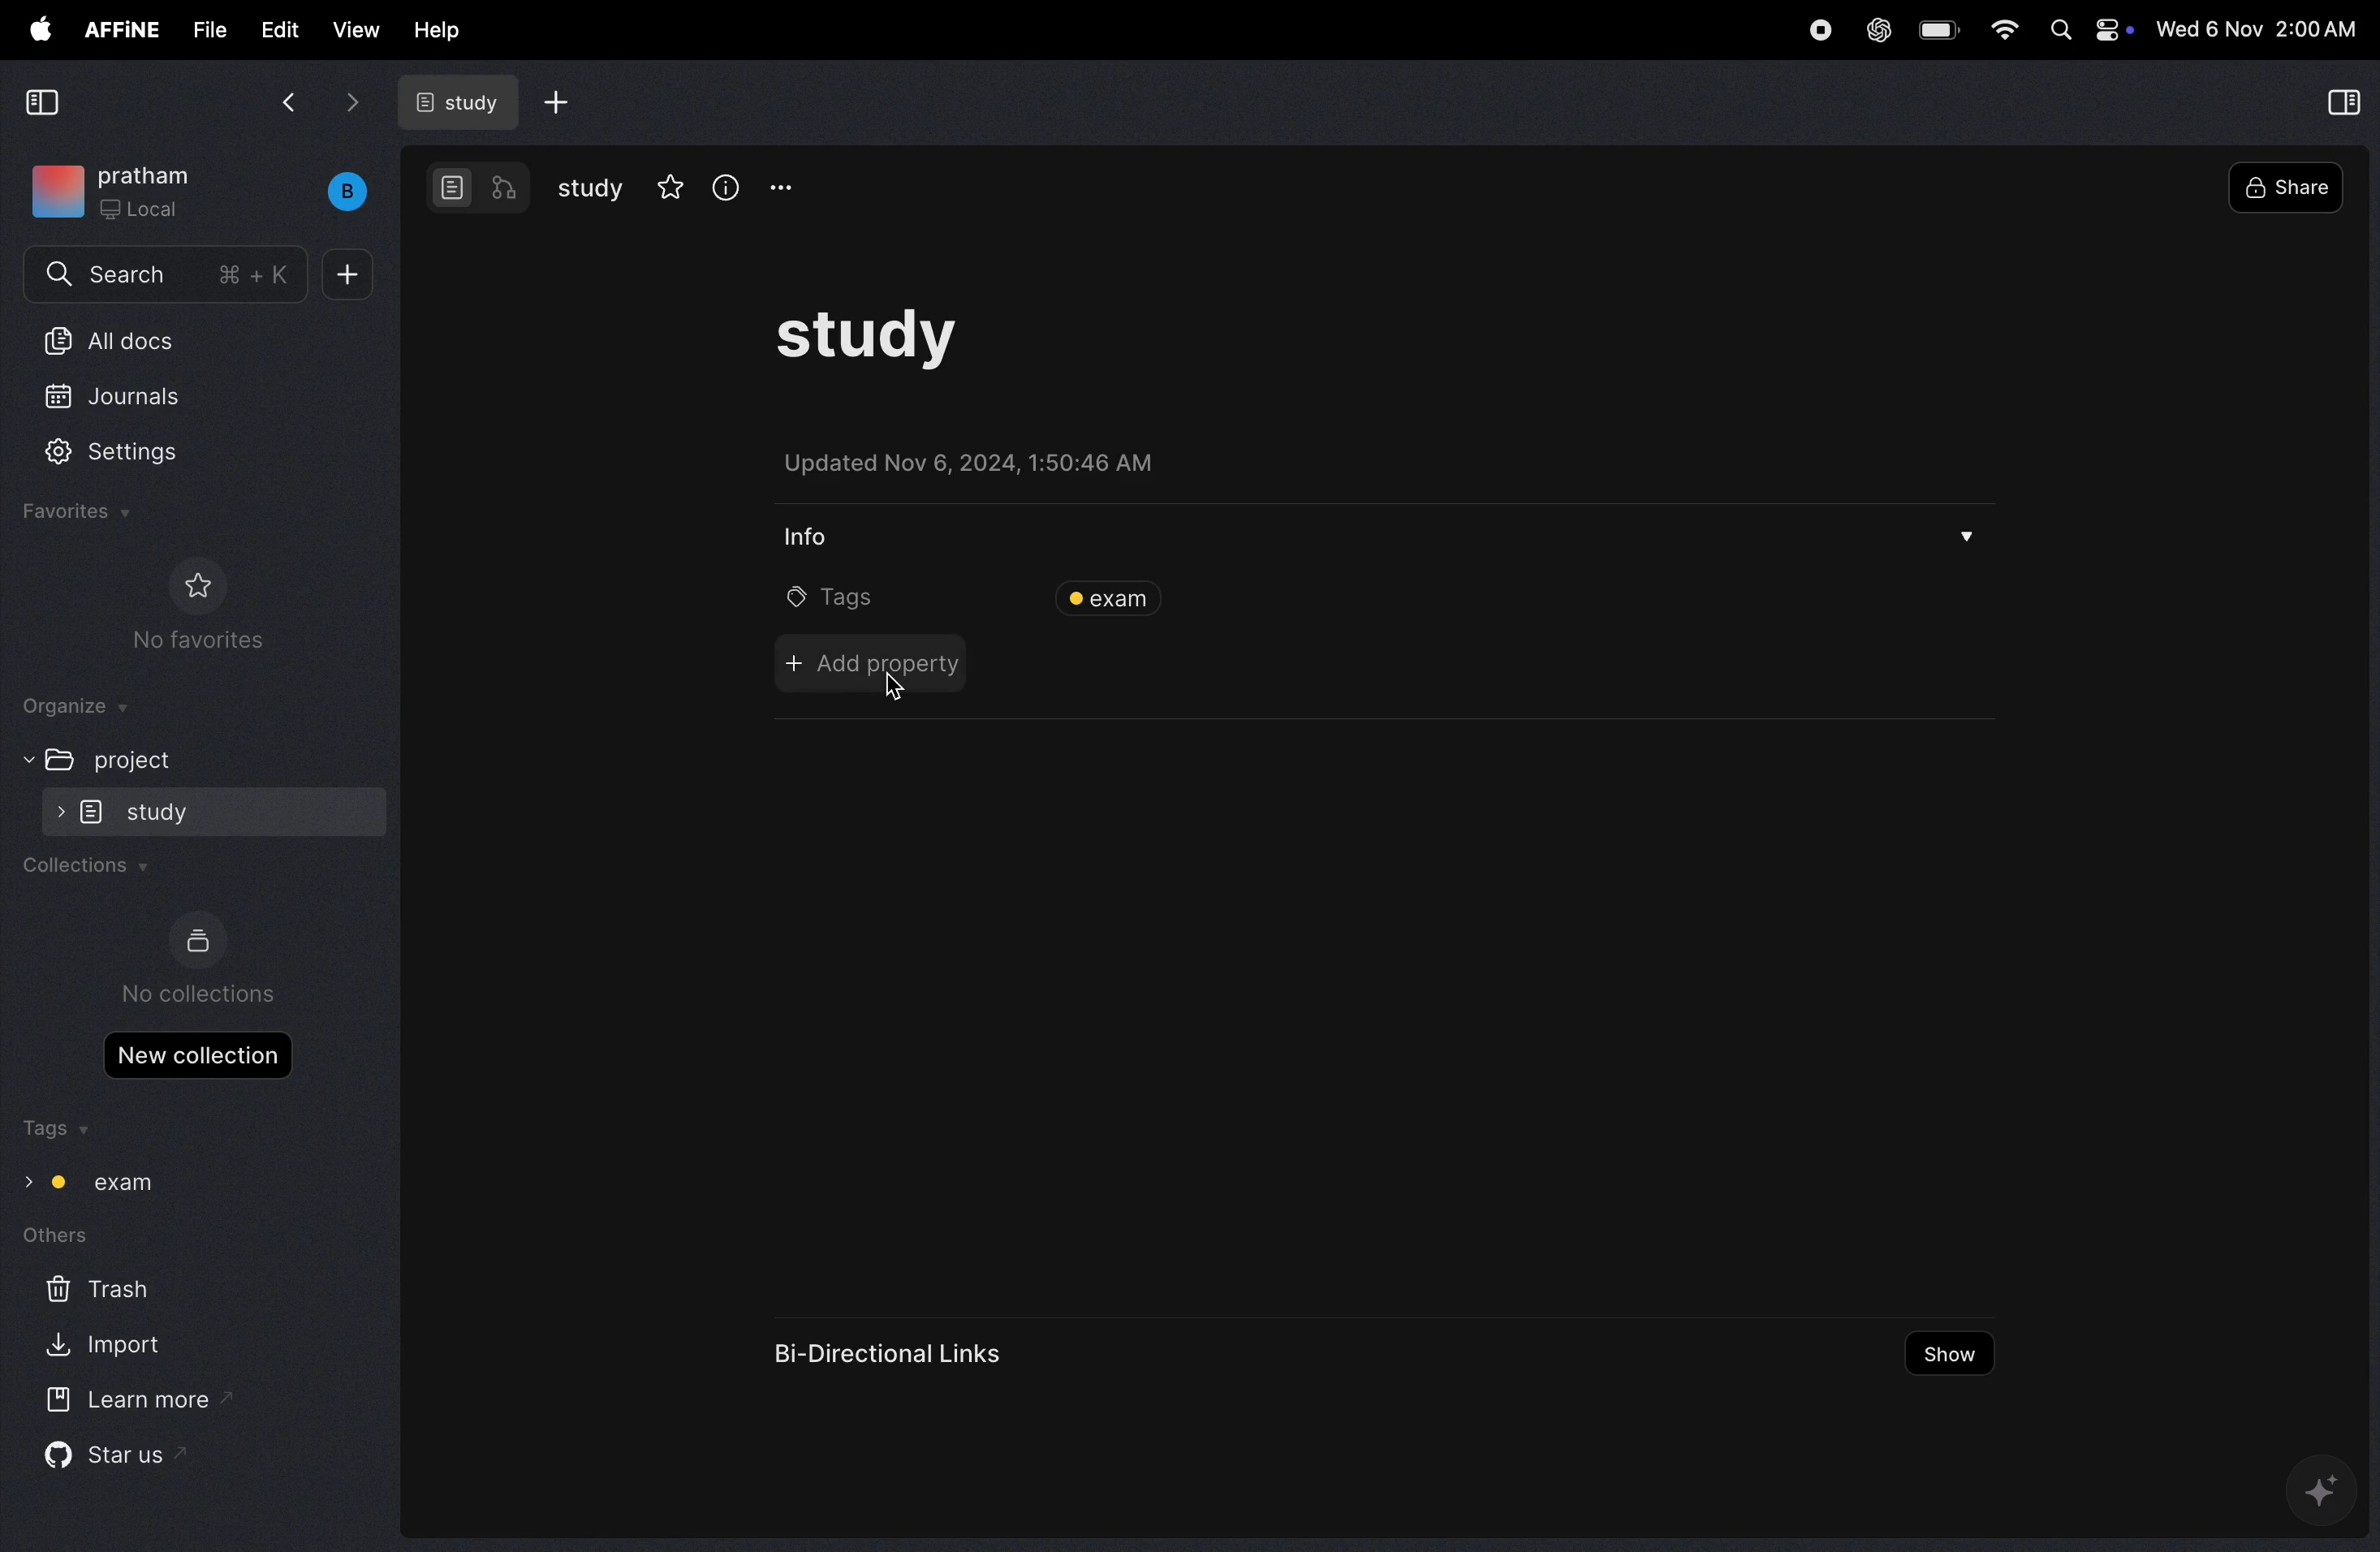 The width and height of the screenshot is (2380, 1552). What do you see at coordinates (897, 1356) in the screenshot?
I see `bi directional links` at bounding box center [897, 1356].